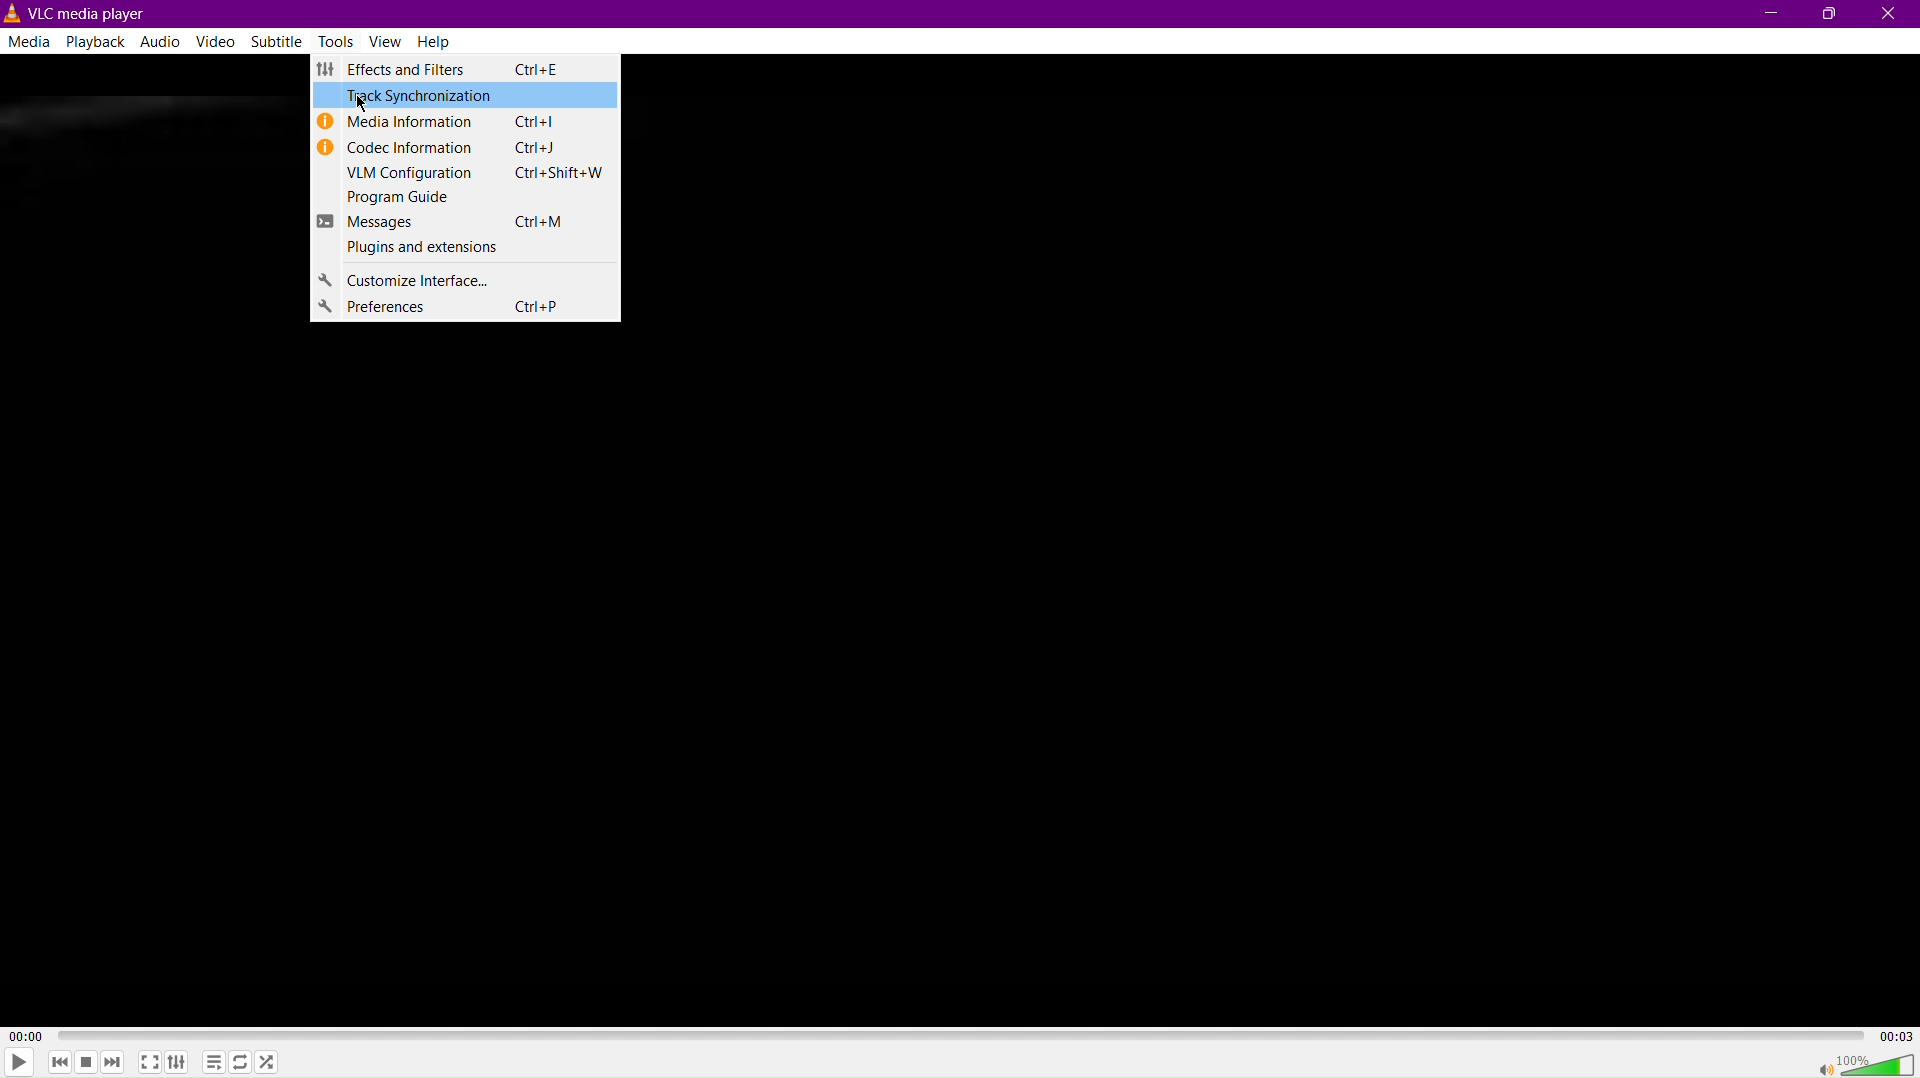 The image size is (1920, 1078). What do you see at coordinates (457, 149) in the screenshot?
I see `Codec Information` at bounding box center [457, 149].